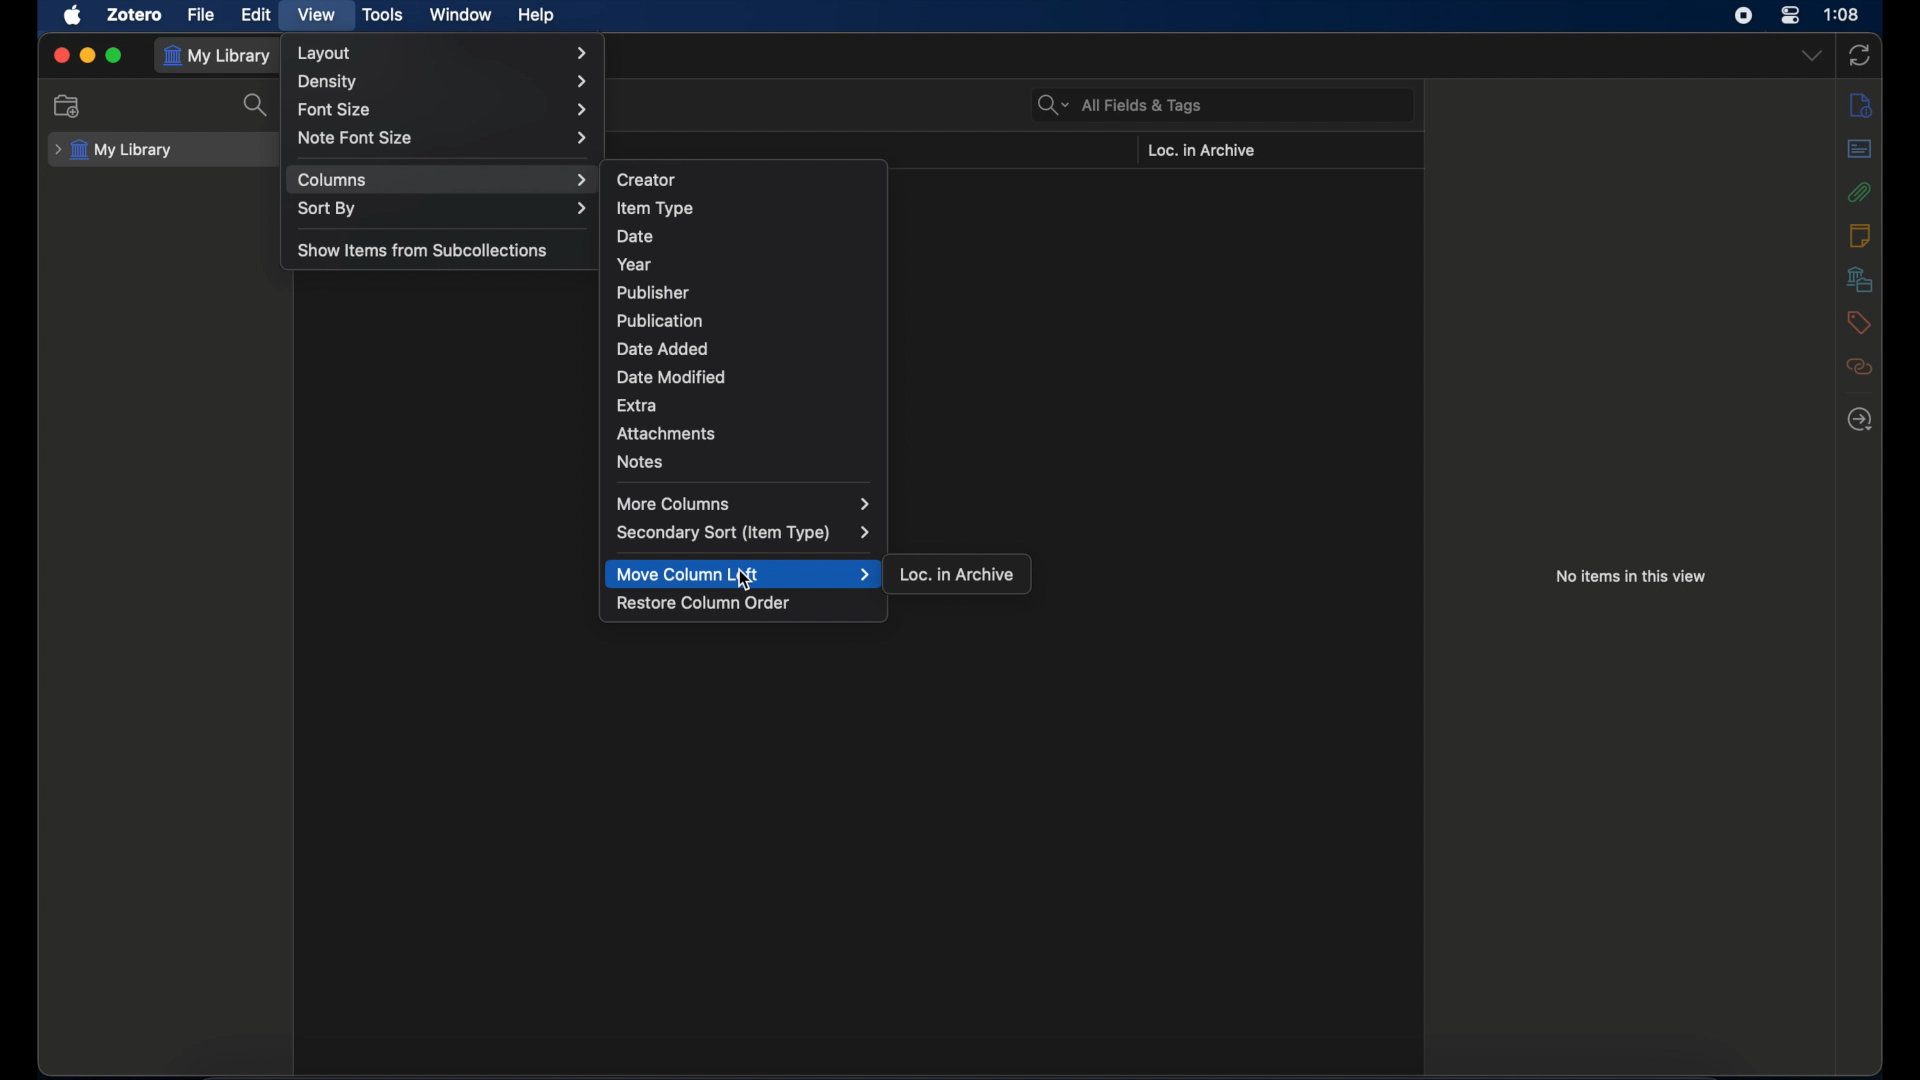 The width and height of the screenshot is (1920, 1080). What do you see at coordinates (1861, 420) in the screenshot?
I see `locate` at bounding box center [1861, 420].